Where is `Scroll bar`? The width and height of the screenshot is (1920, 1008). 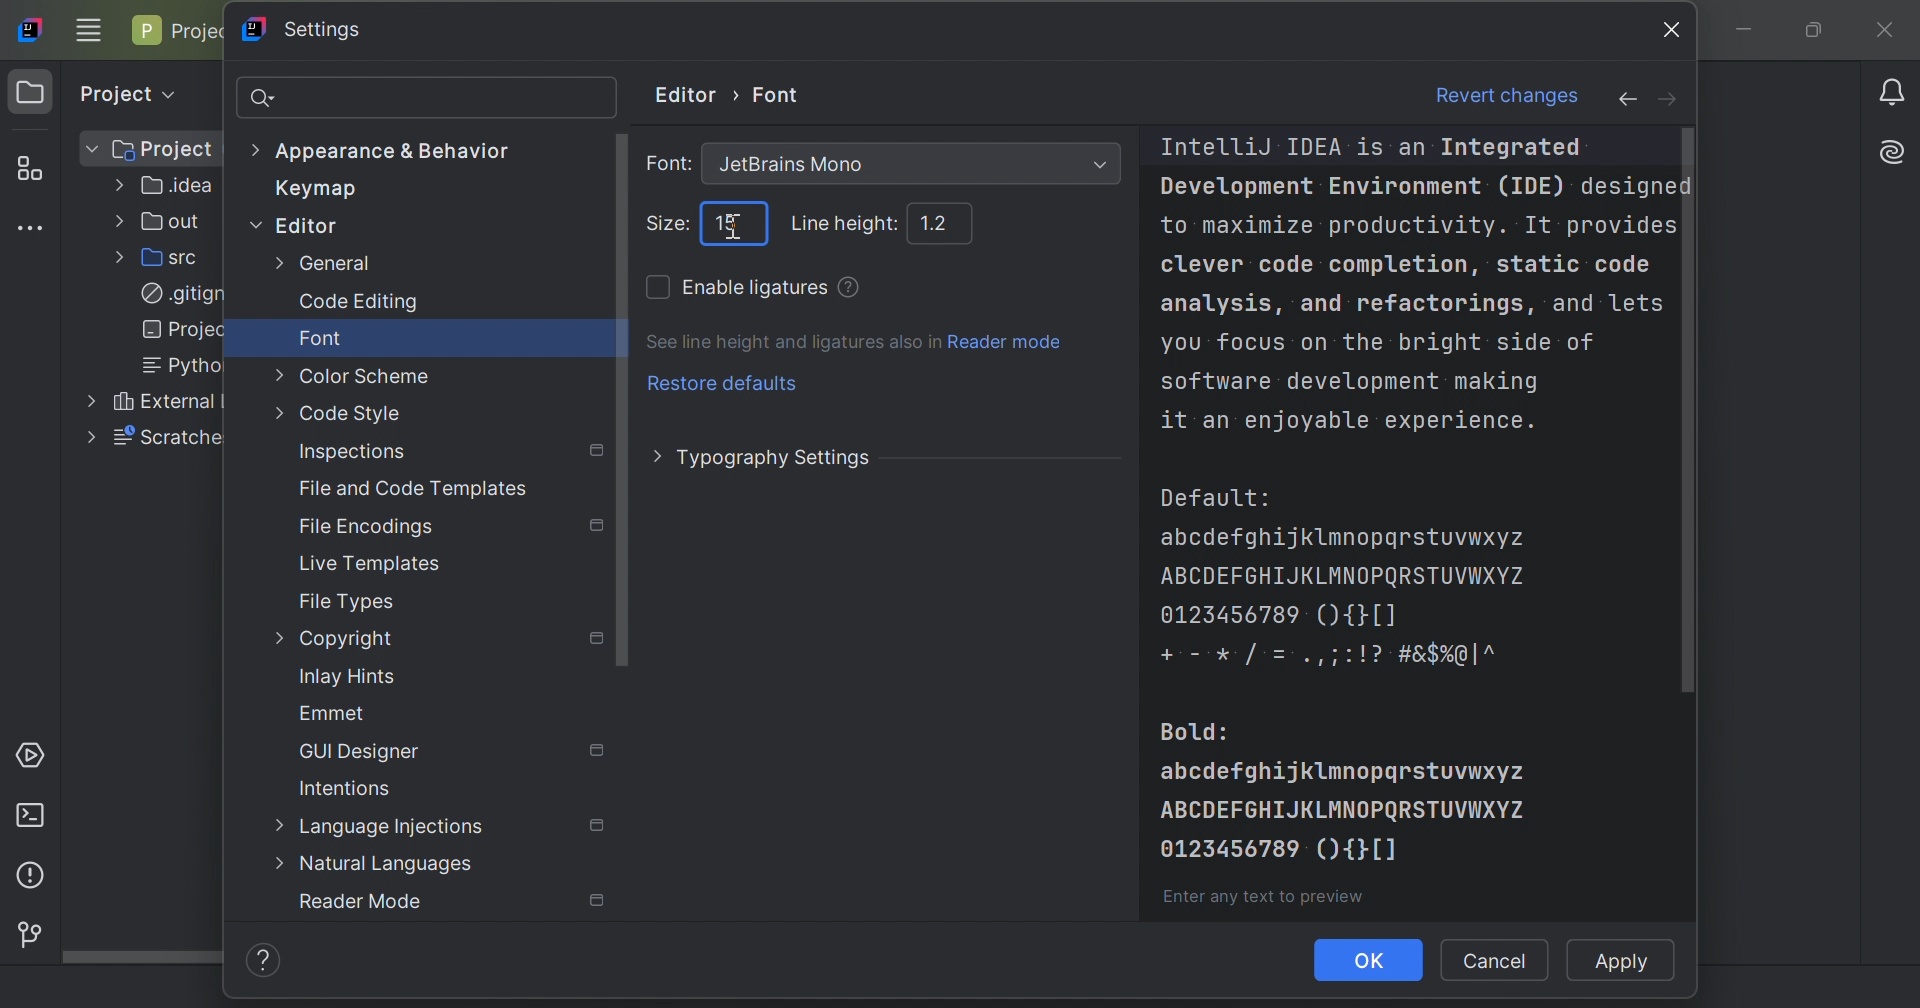
Scroll bar is located at coordinates (142, 958).